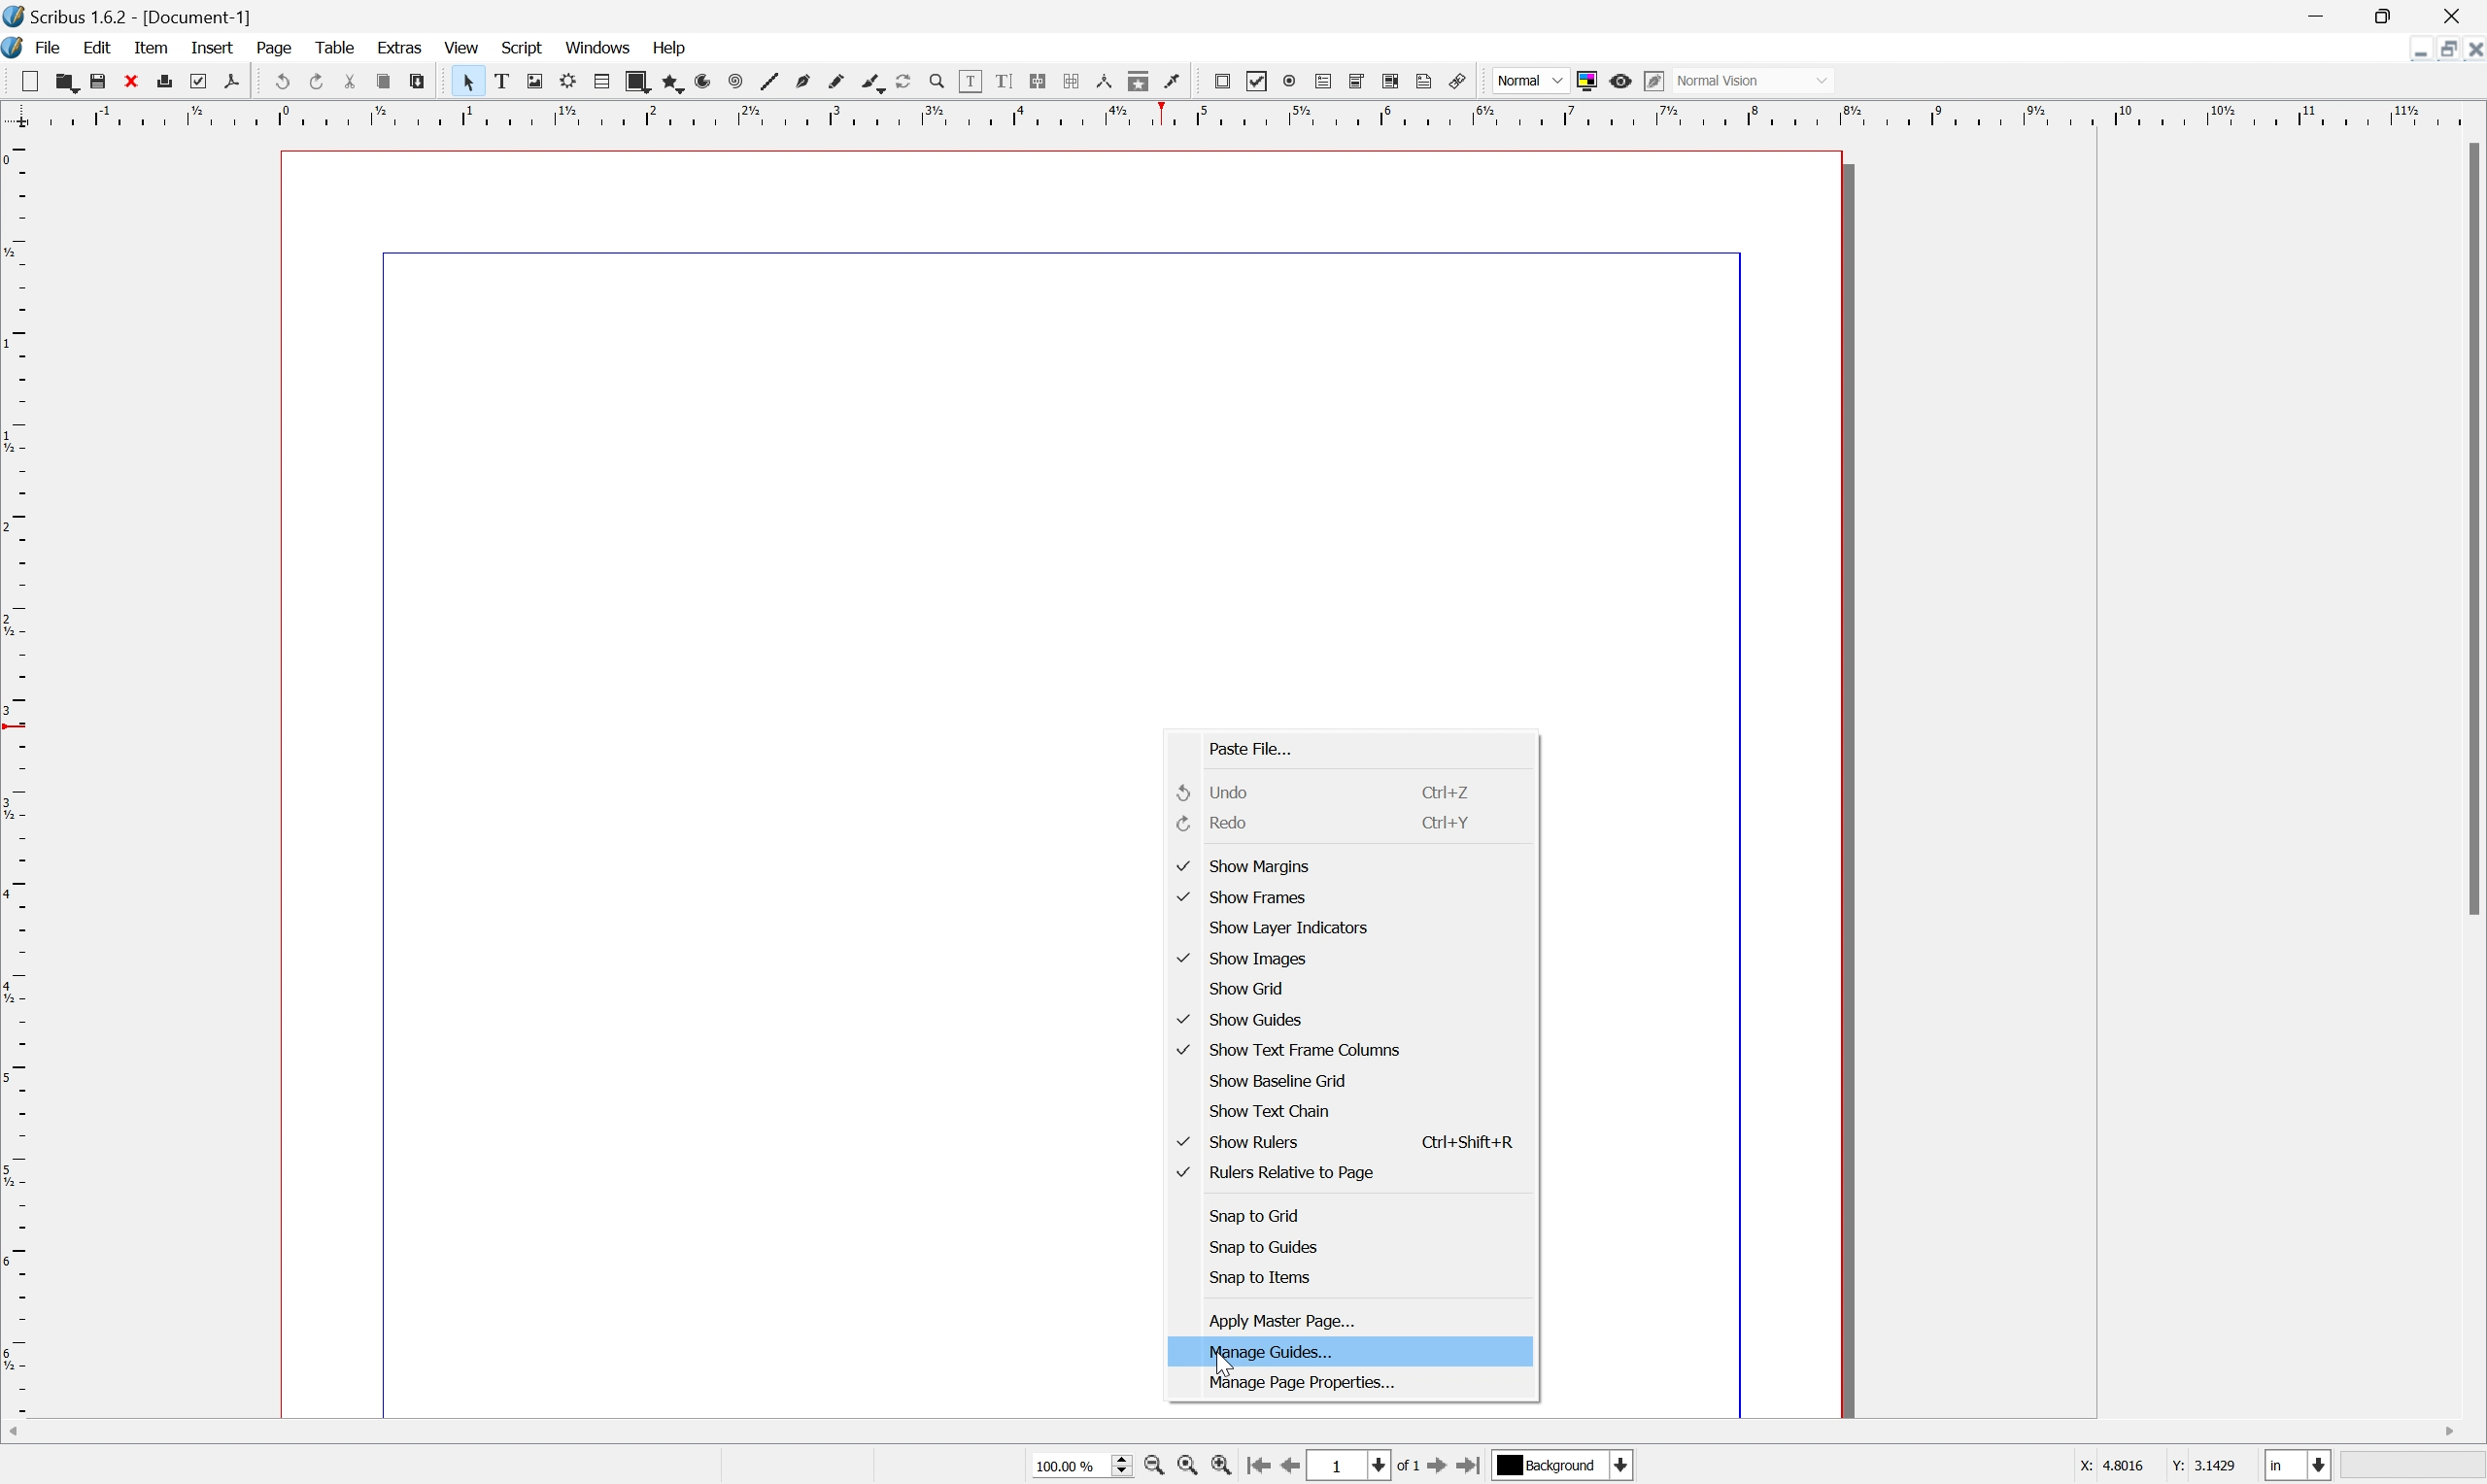 The width and height of the screenshot is (2487, 1484). Describe the element at coordinates (1752, 80) in the screenshot. I see `normal vision` at that location.